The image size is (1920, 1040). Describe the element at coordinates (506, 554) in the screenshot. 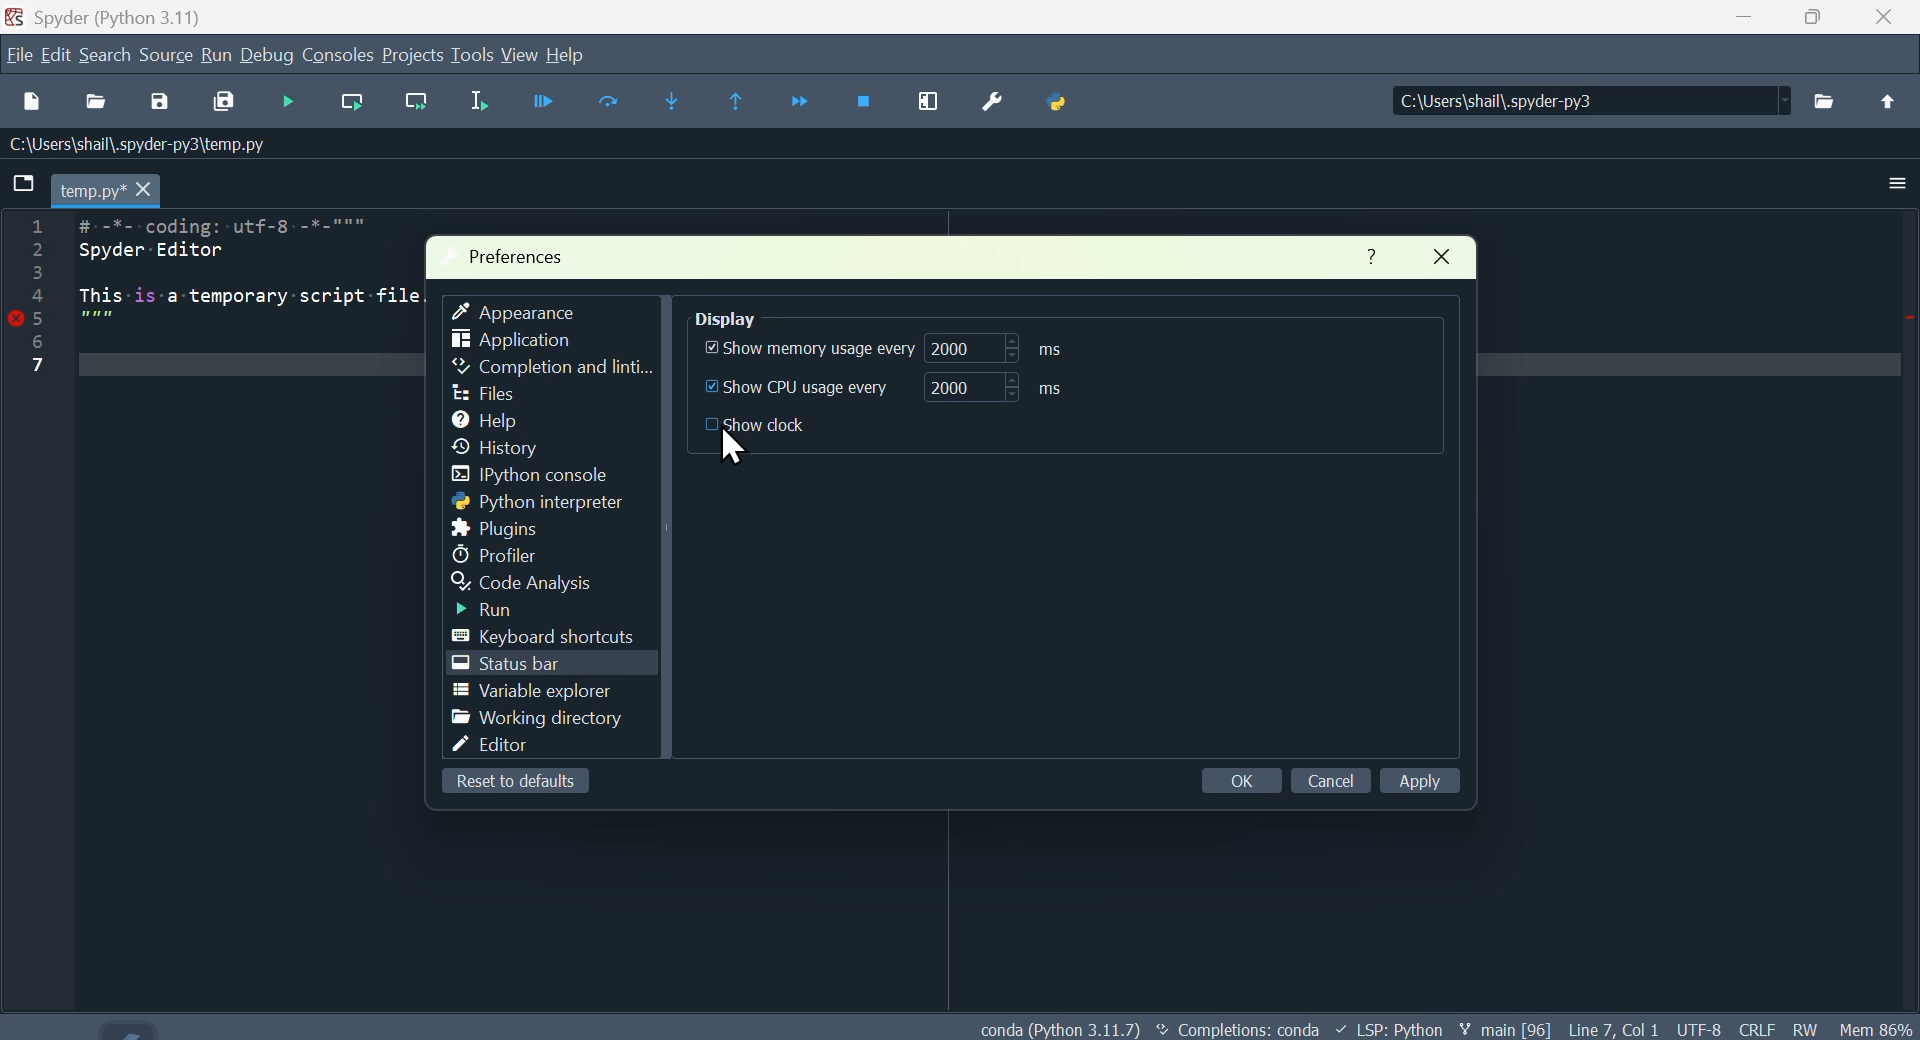

I see `Profiler` at that location.